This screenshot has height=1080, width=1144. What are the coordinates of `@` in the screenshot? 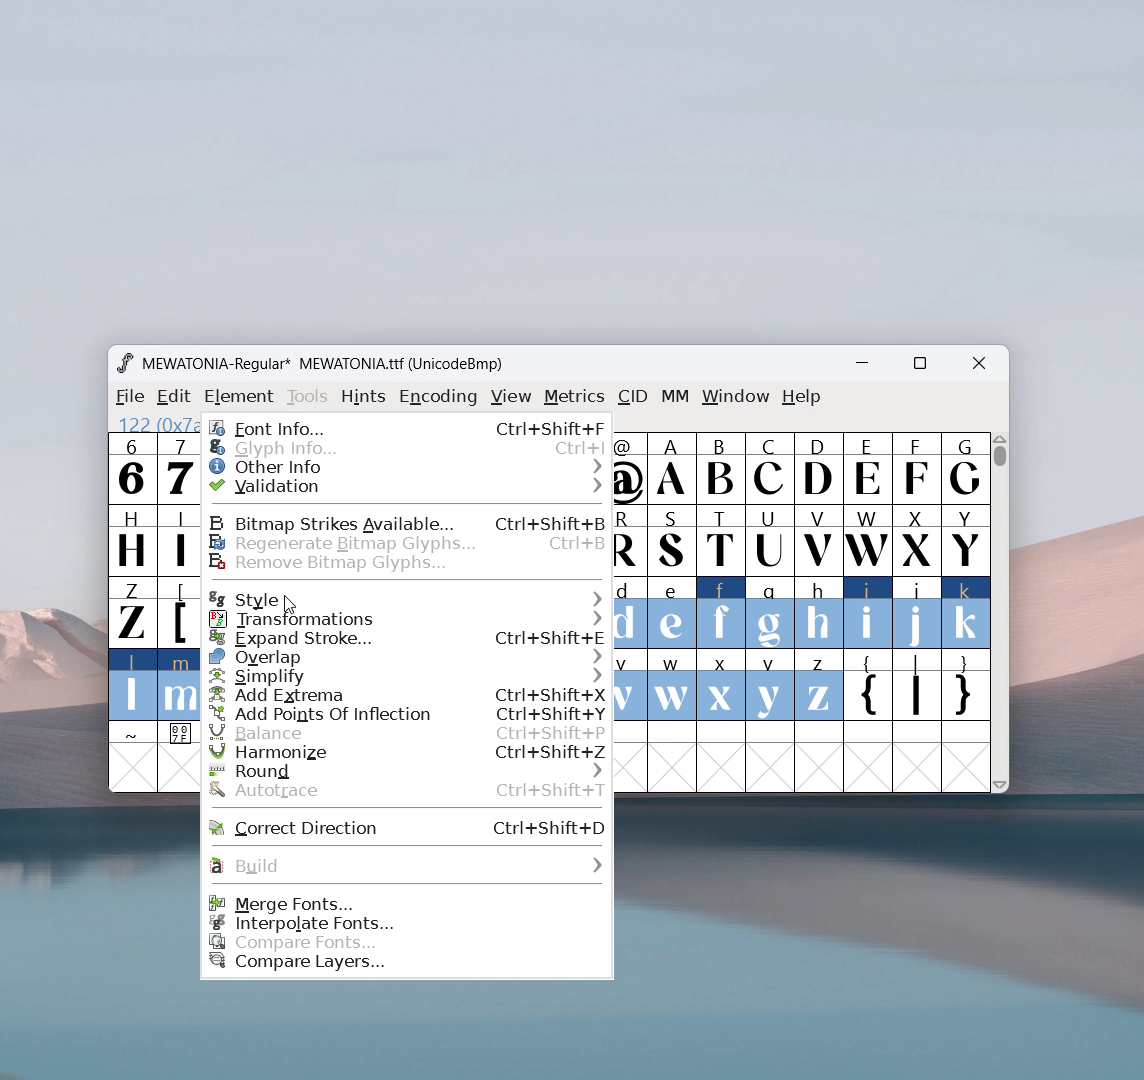 It's located at (631, 469).